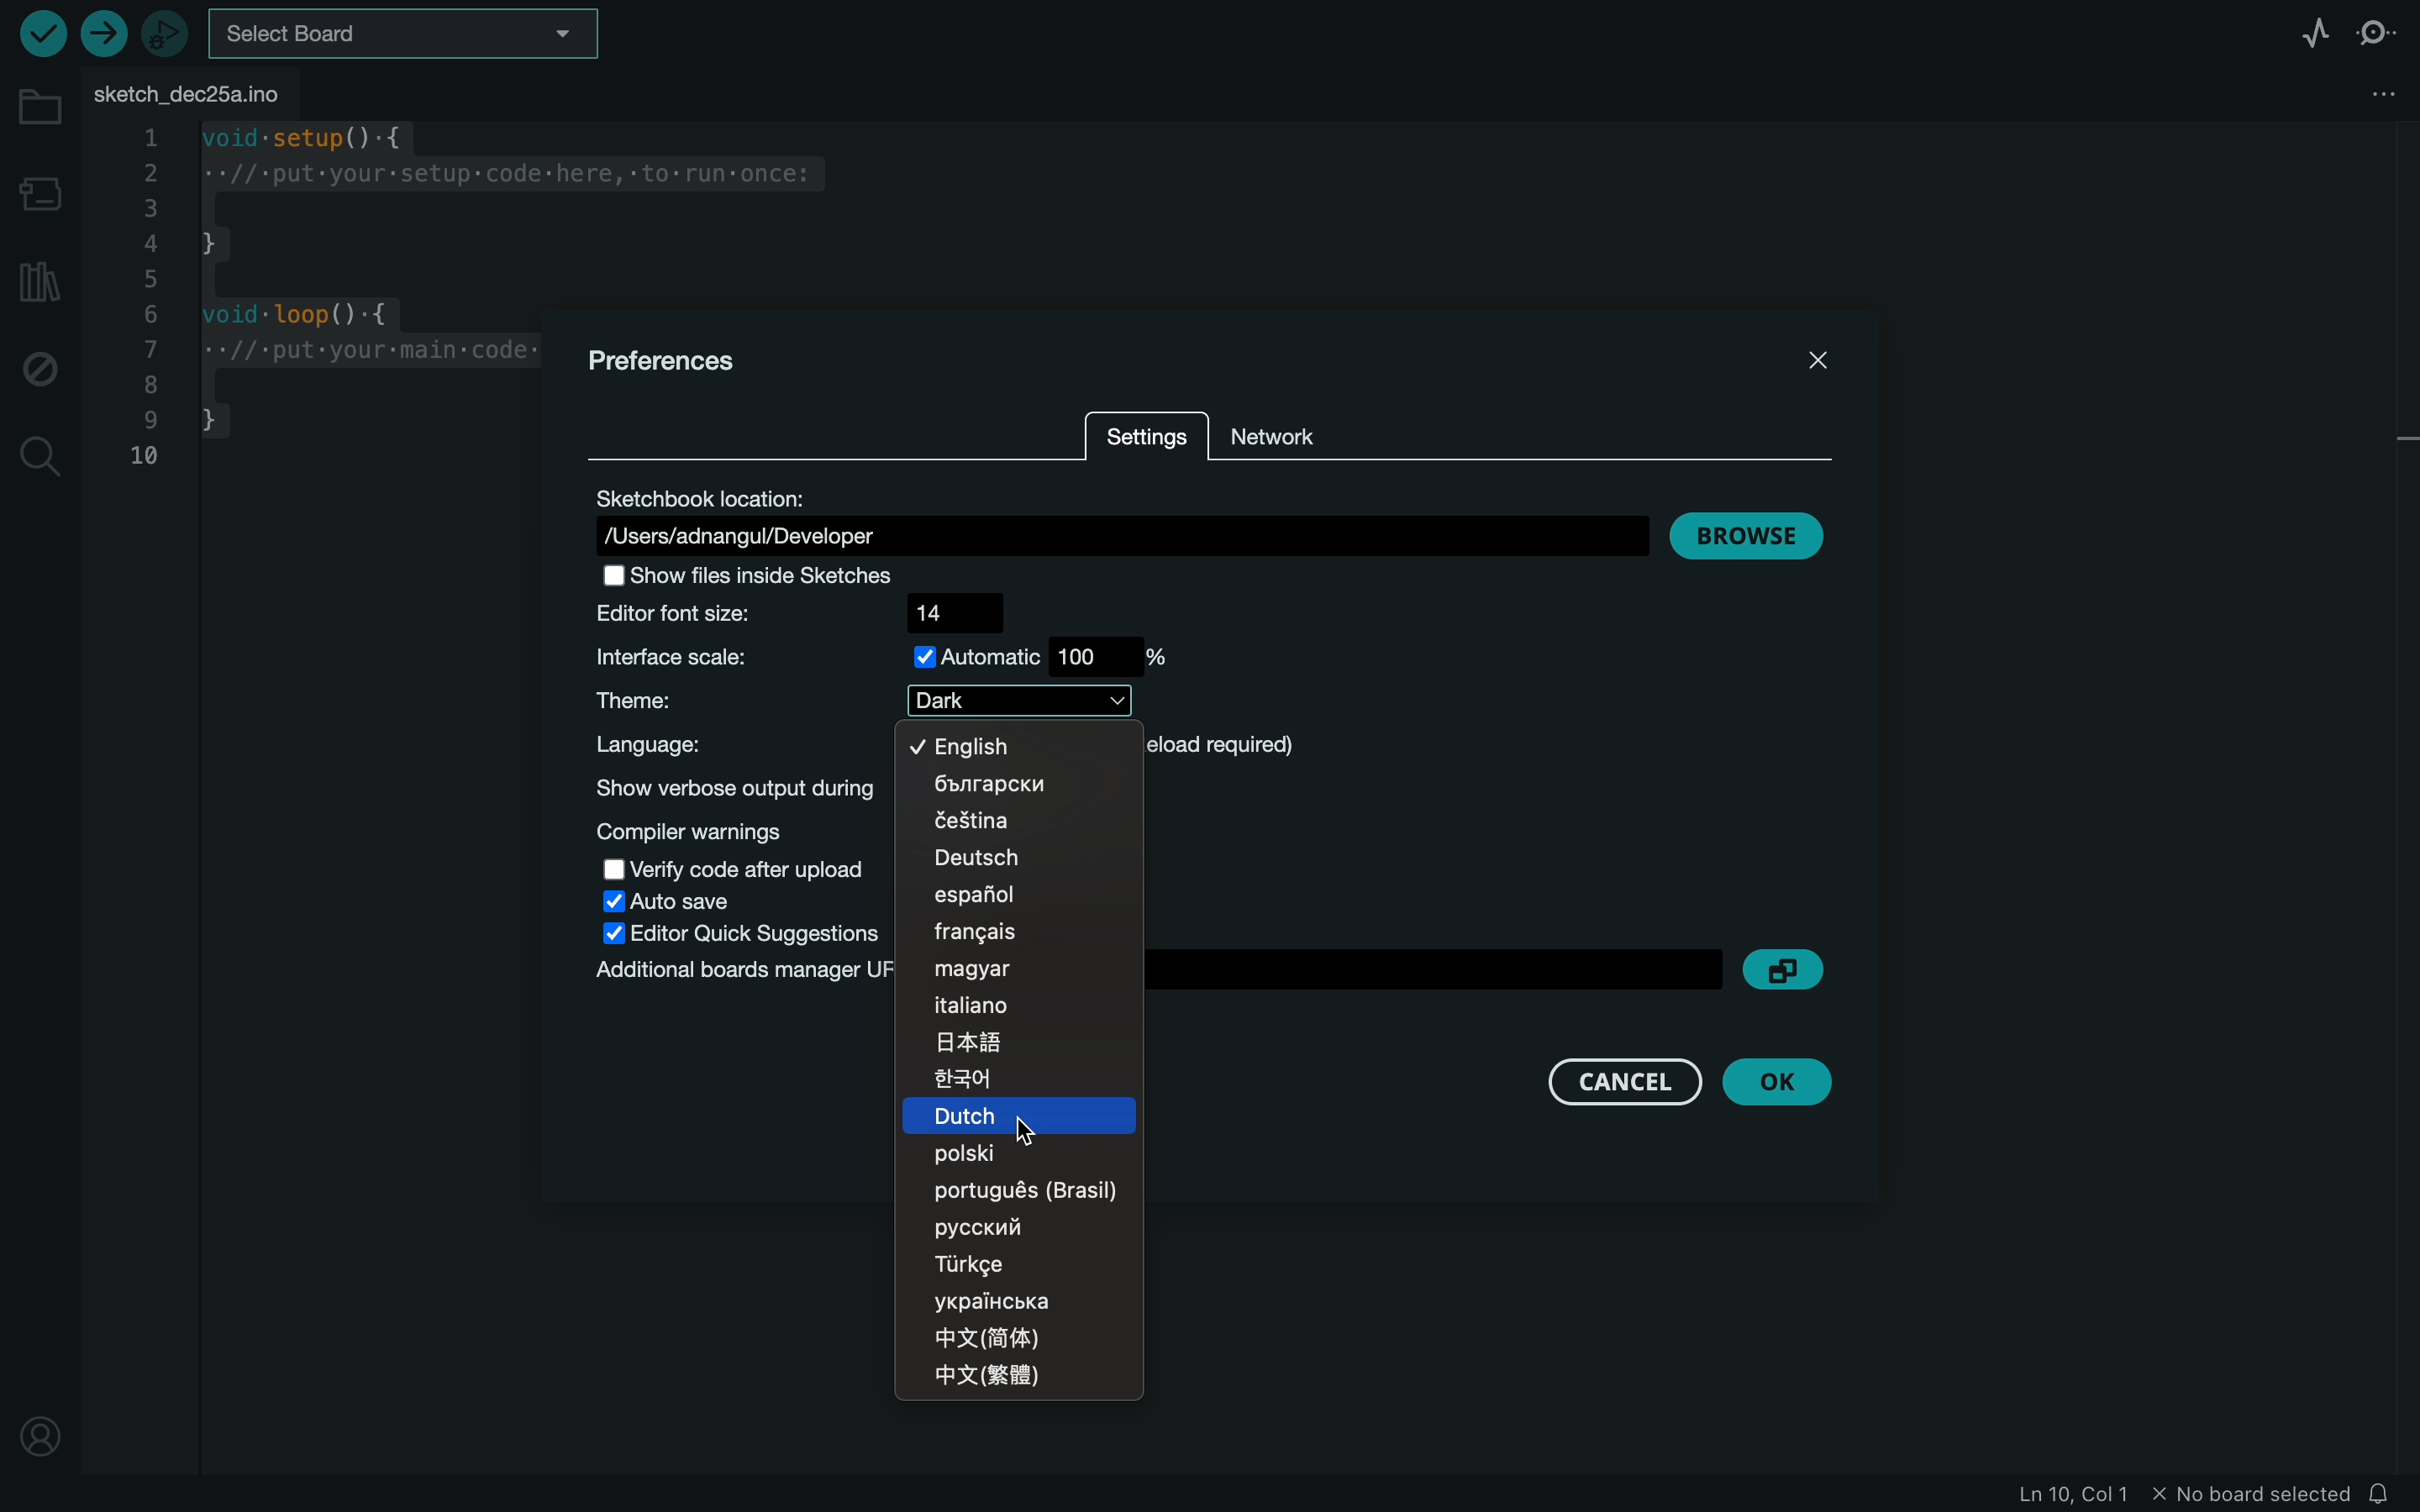  What do you see at coordinates (672, 361) in the screenshot?
I see `prefernces` at bounding box center [672, 361].